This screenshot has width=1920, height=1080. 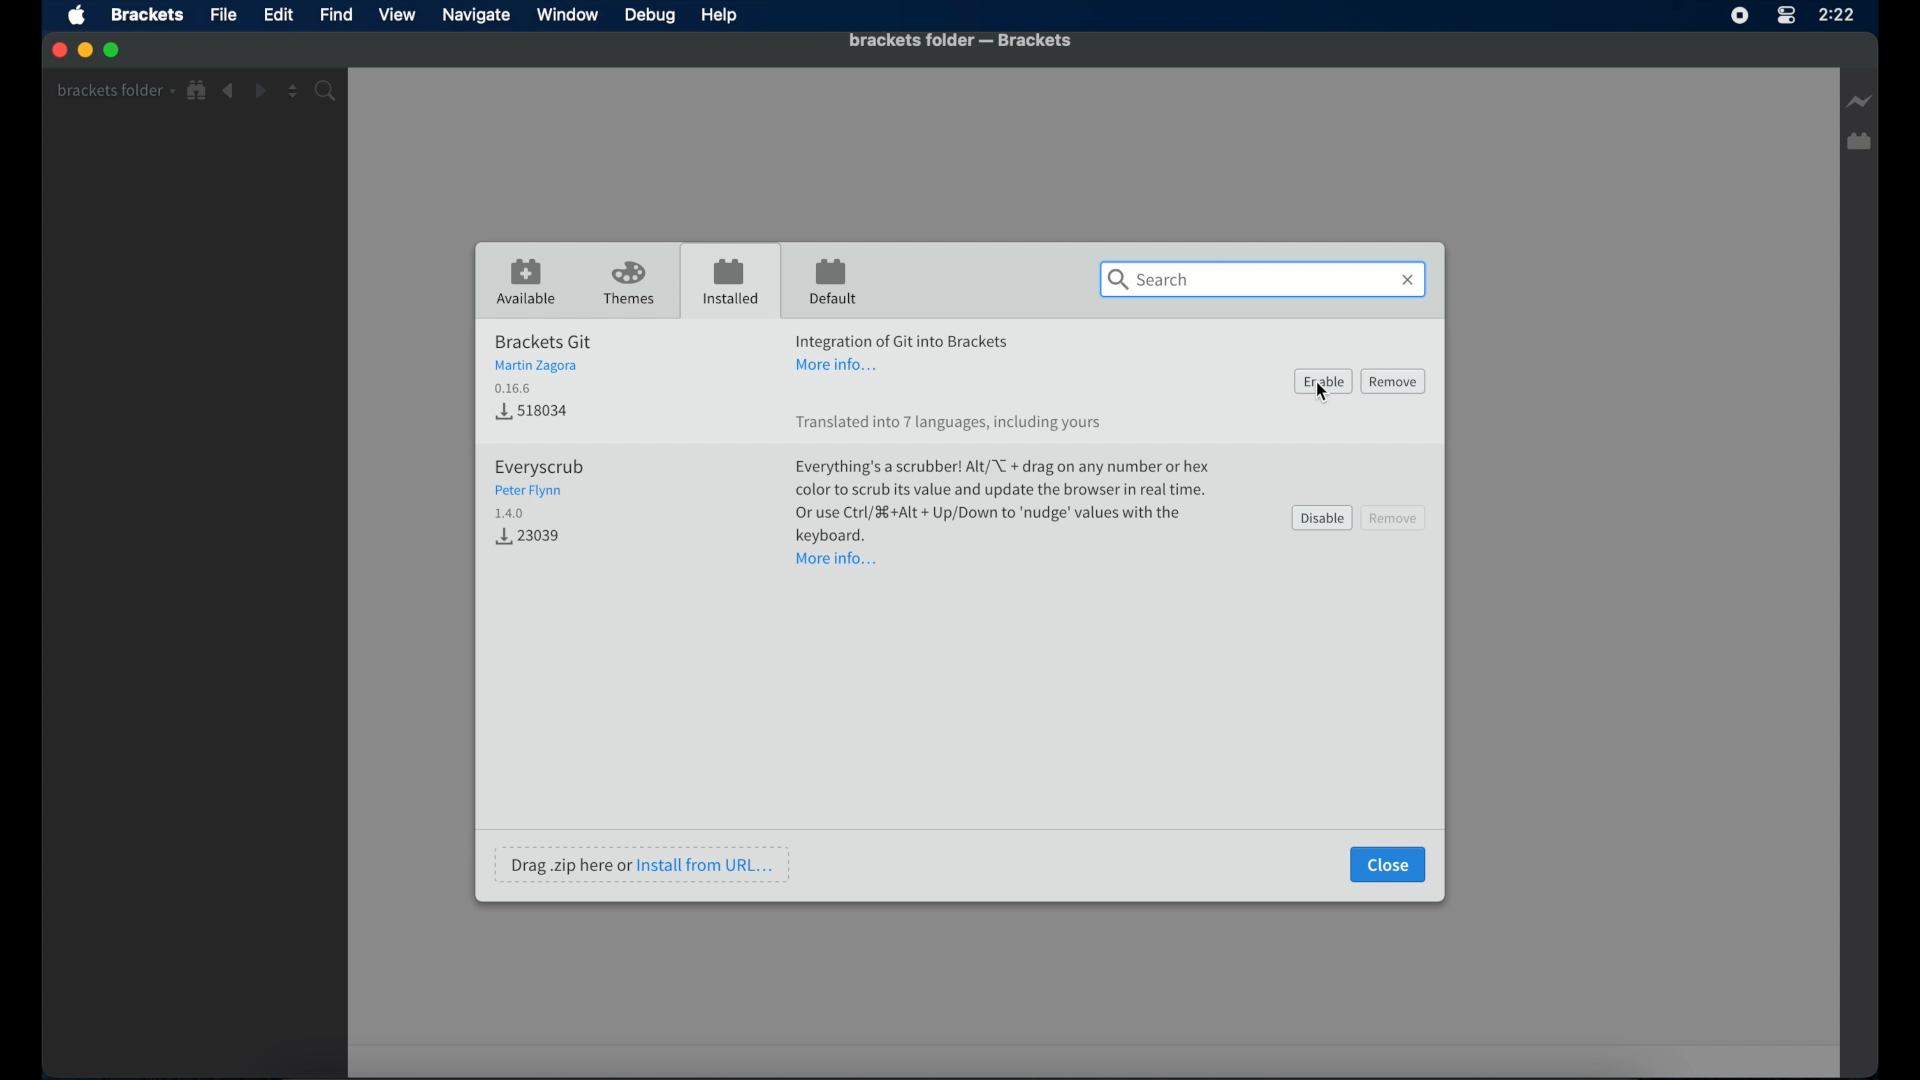 What do you see at coordinates (1321, 398) in the screenshot?
I see `cursor` at bounding box center [1321, 398].